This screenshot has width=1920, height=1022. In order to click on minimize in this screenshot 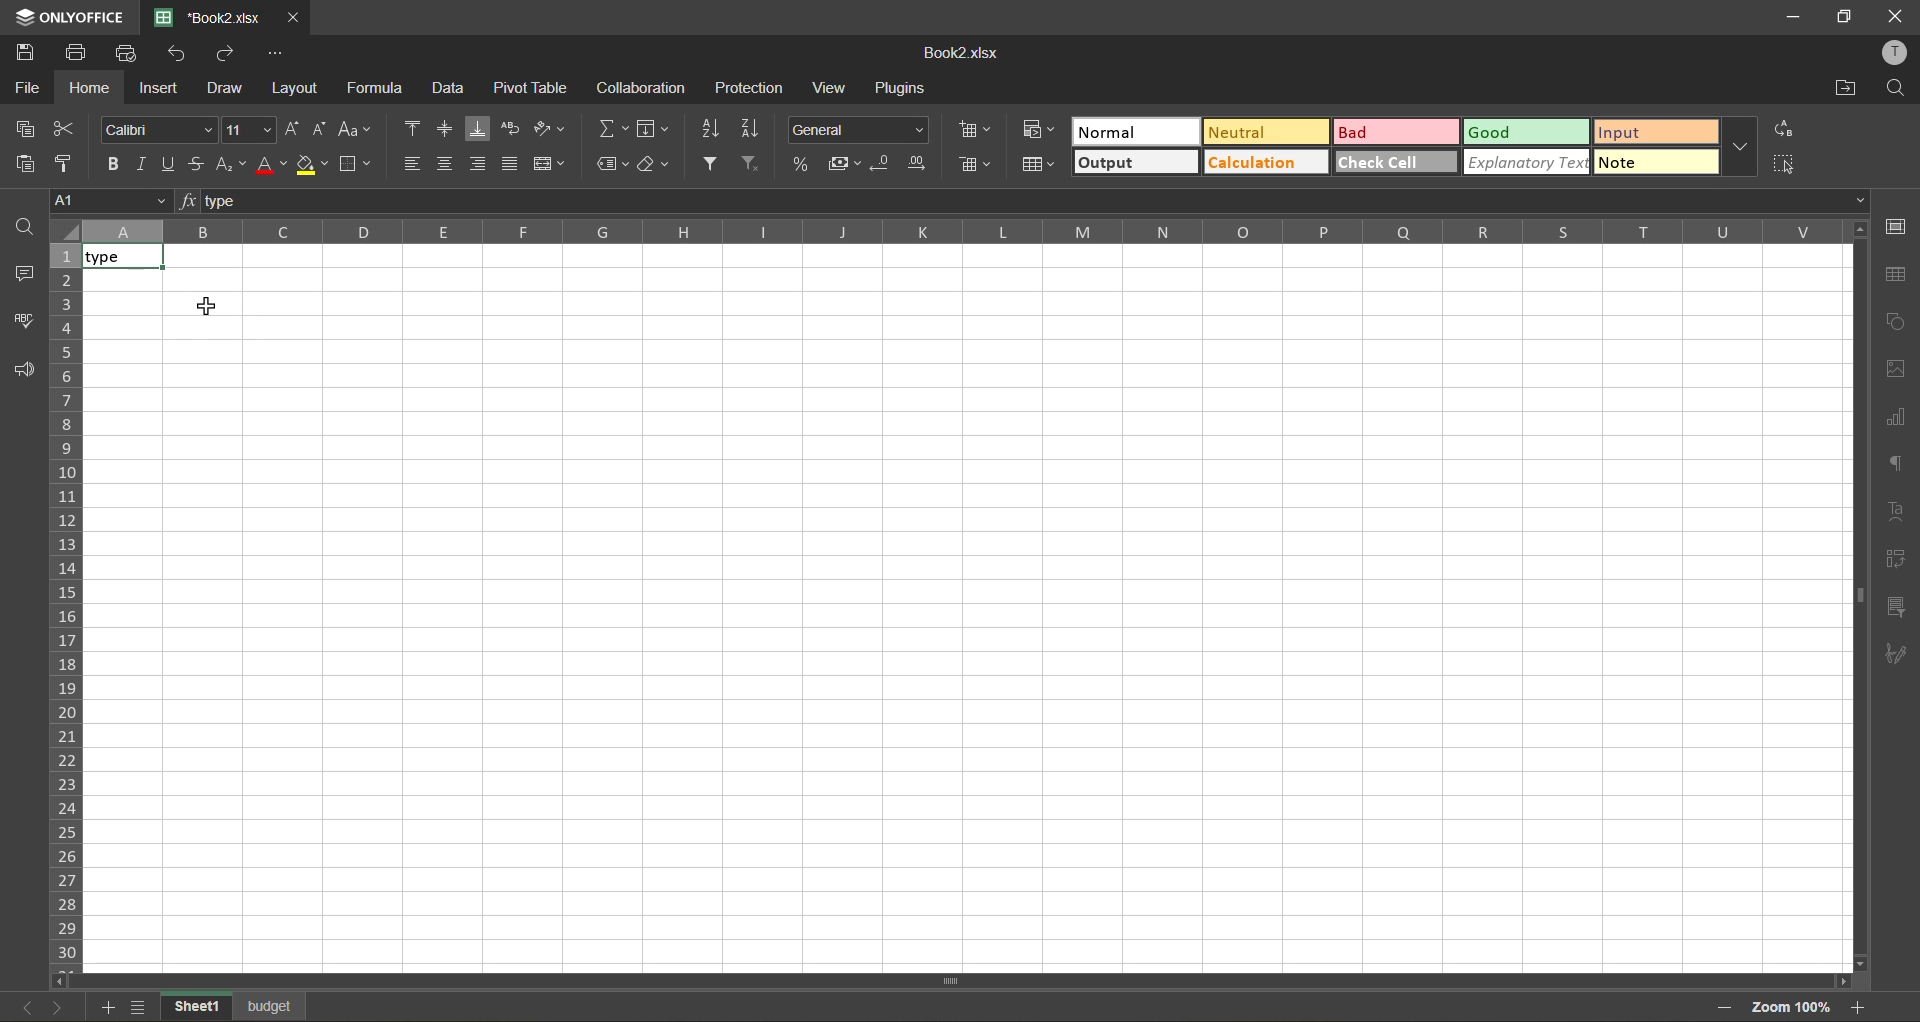, I will do `click(1795, 16)`.